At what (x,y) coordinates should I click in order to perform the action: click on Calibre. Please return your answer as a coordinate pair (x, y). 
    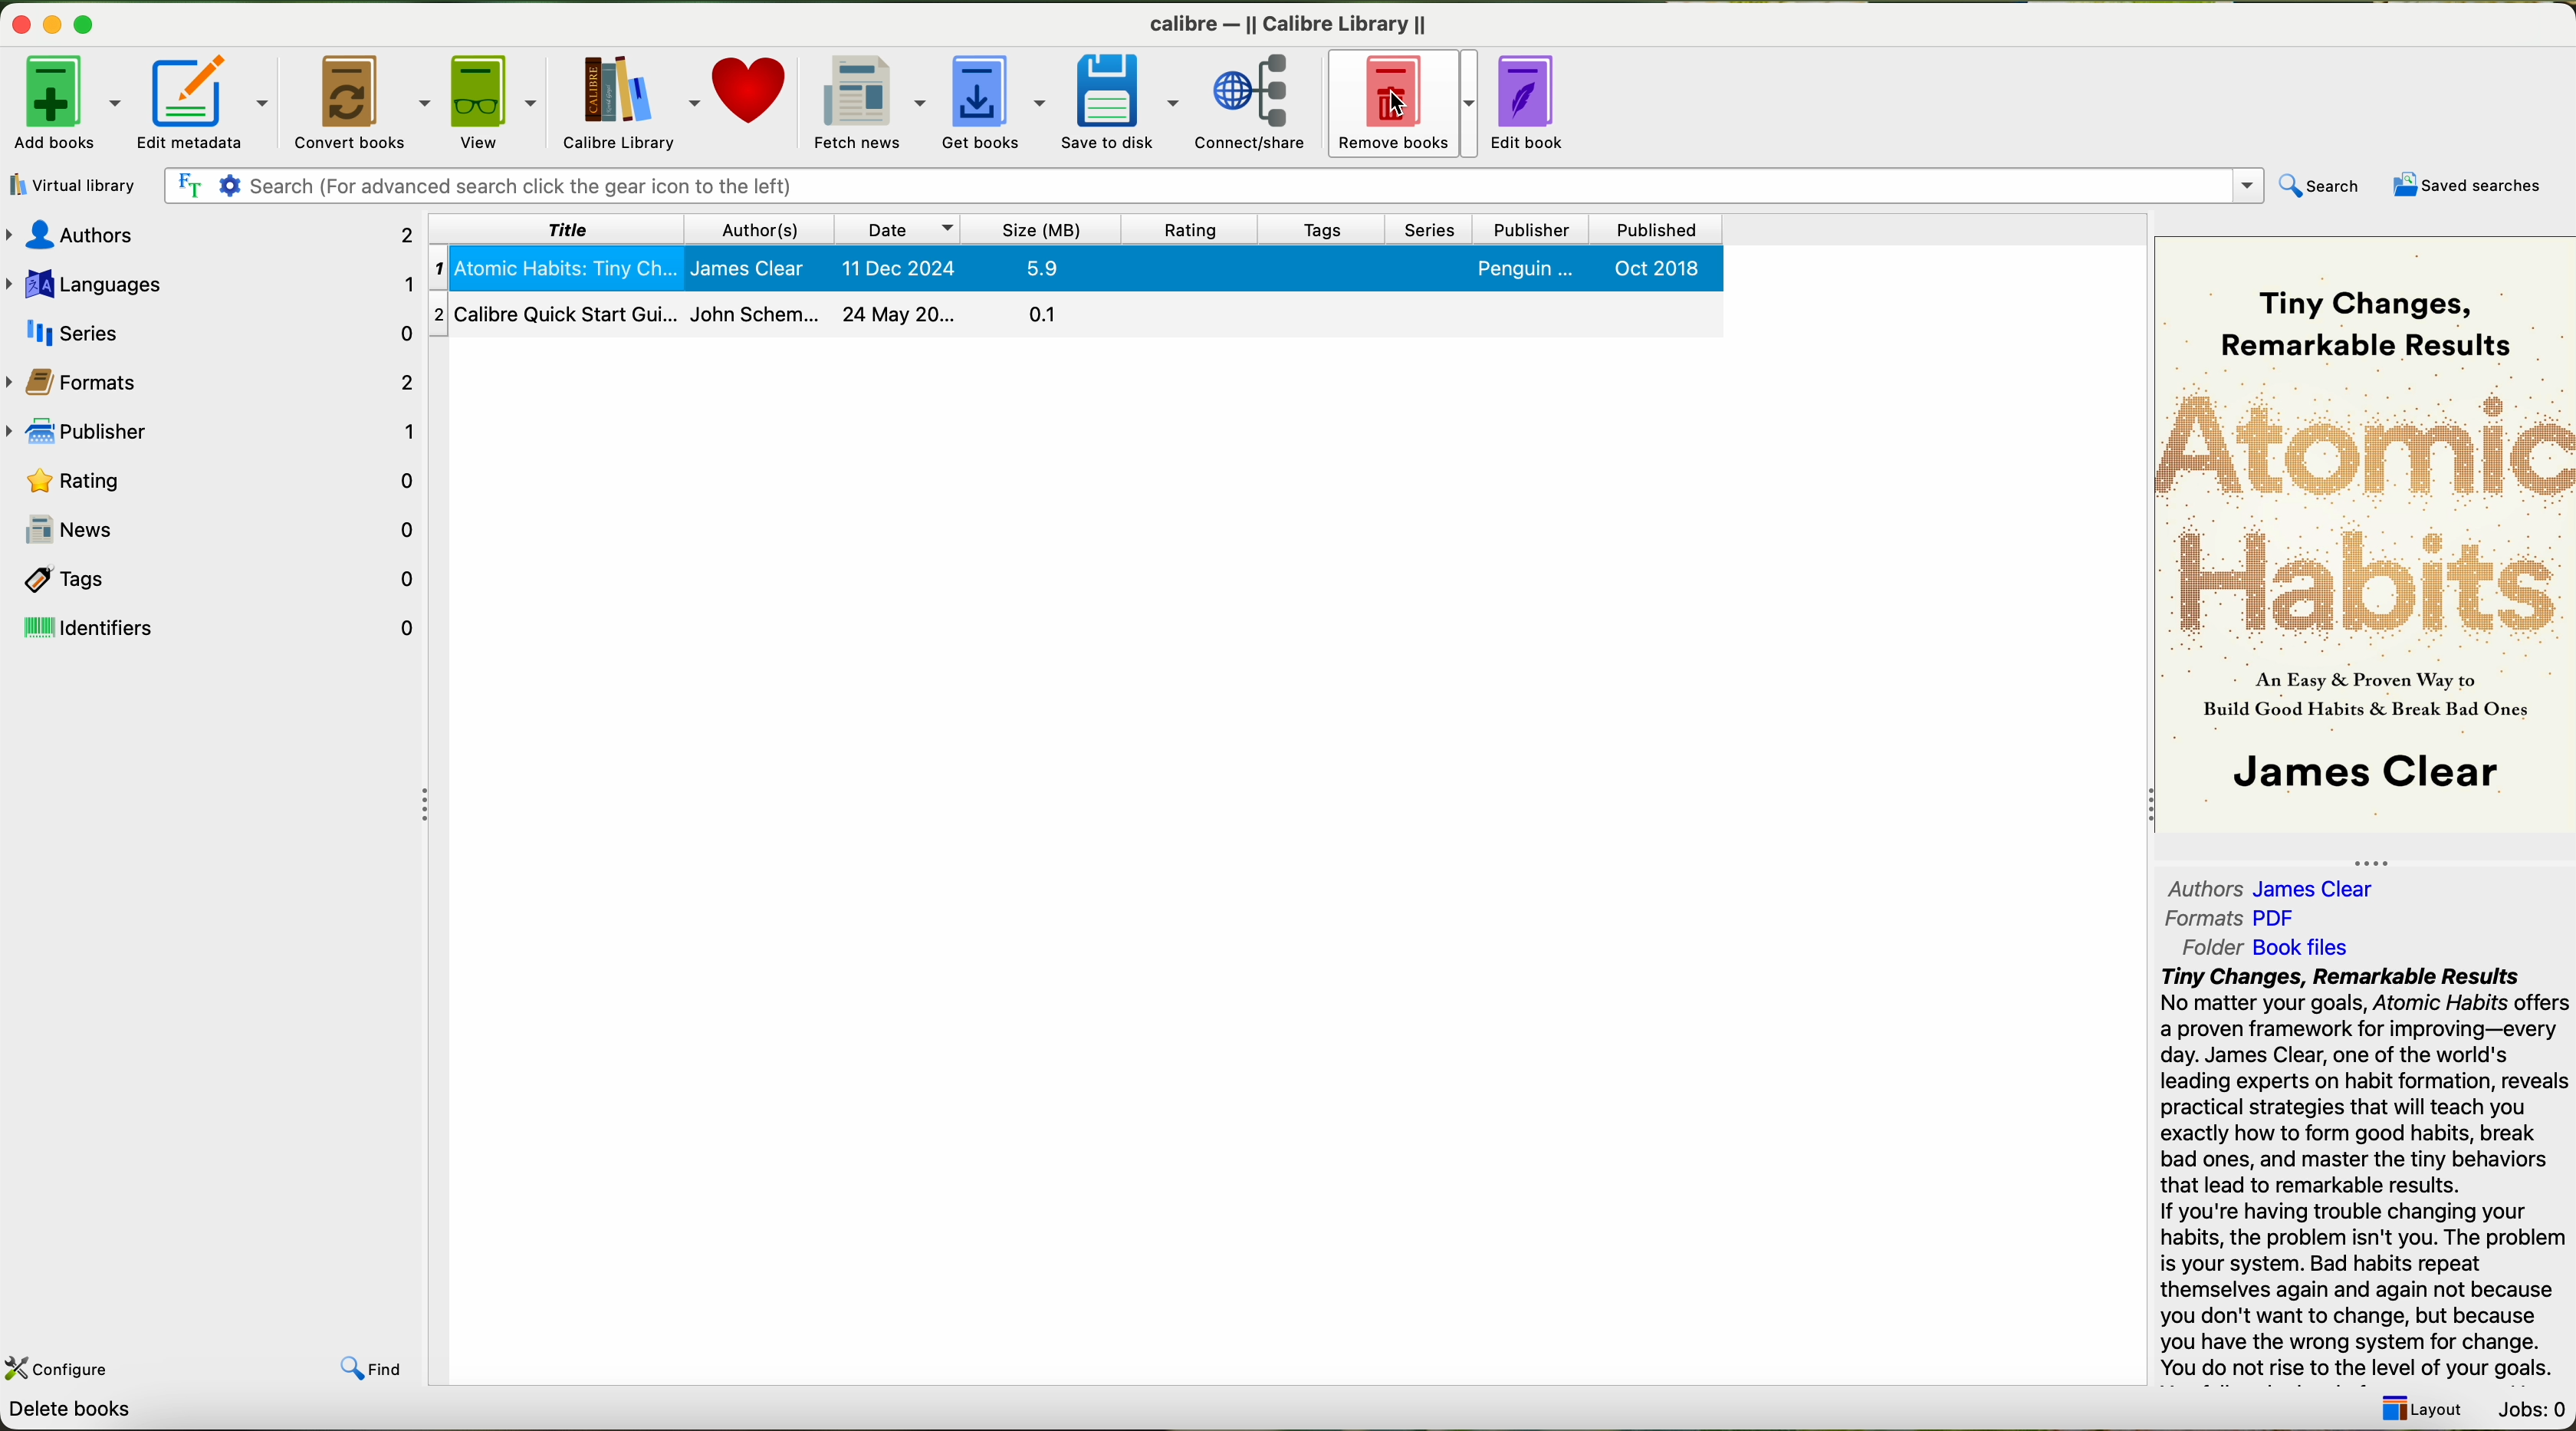
    Looking at the image, I should click on (1288, 25).